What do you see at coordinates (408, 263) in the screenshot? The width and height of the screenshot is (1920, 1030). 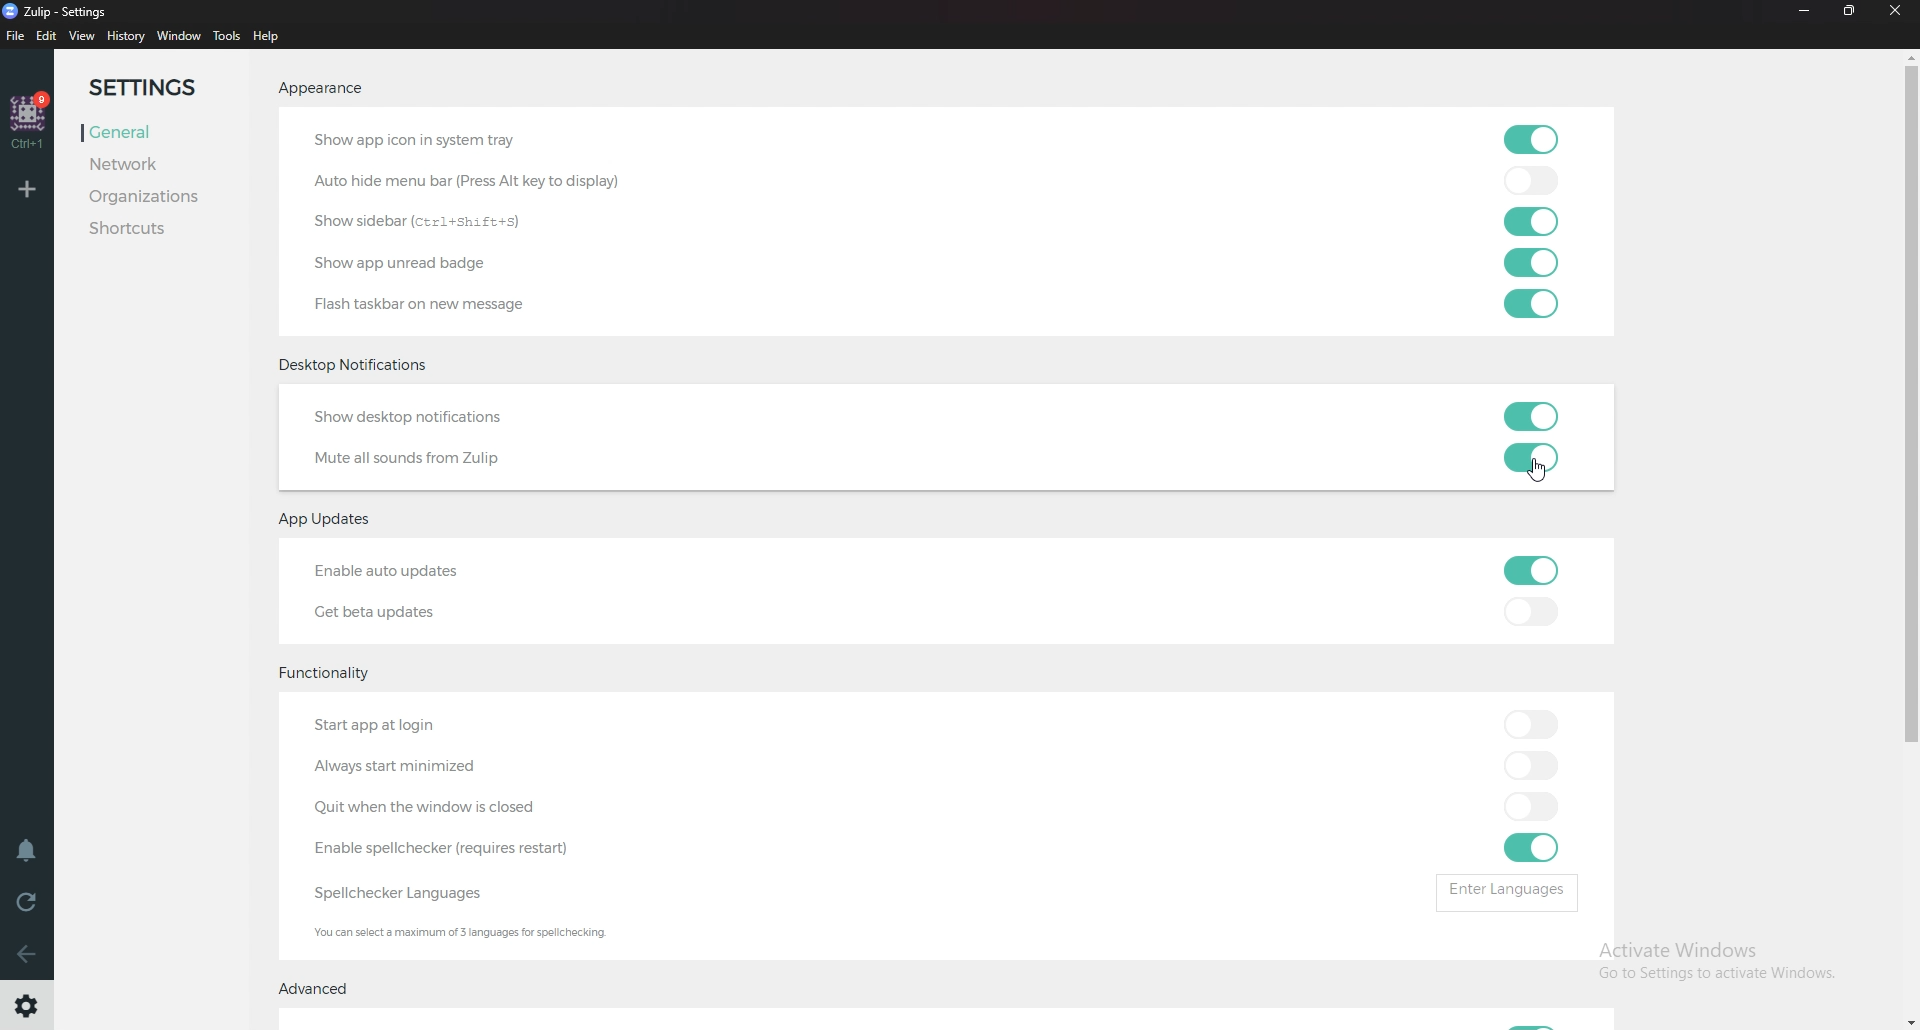 I see `show app on read badge` at bounding box center [408, 263].